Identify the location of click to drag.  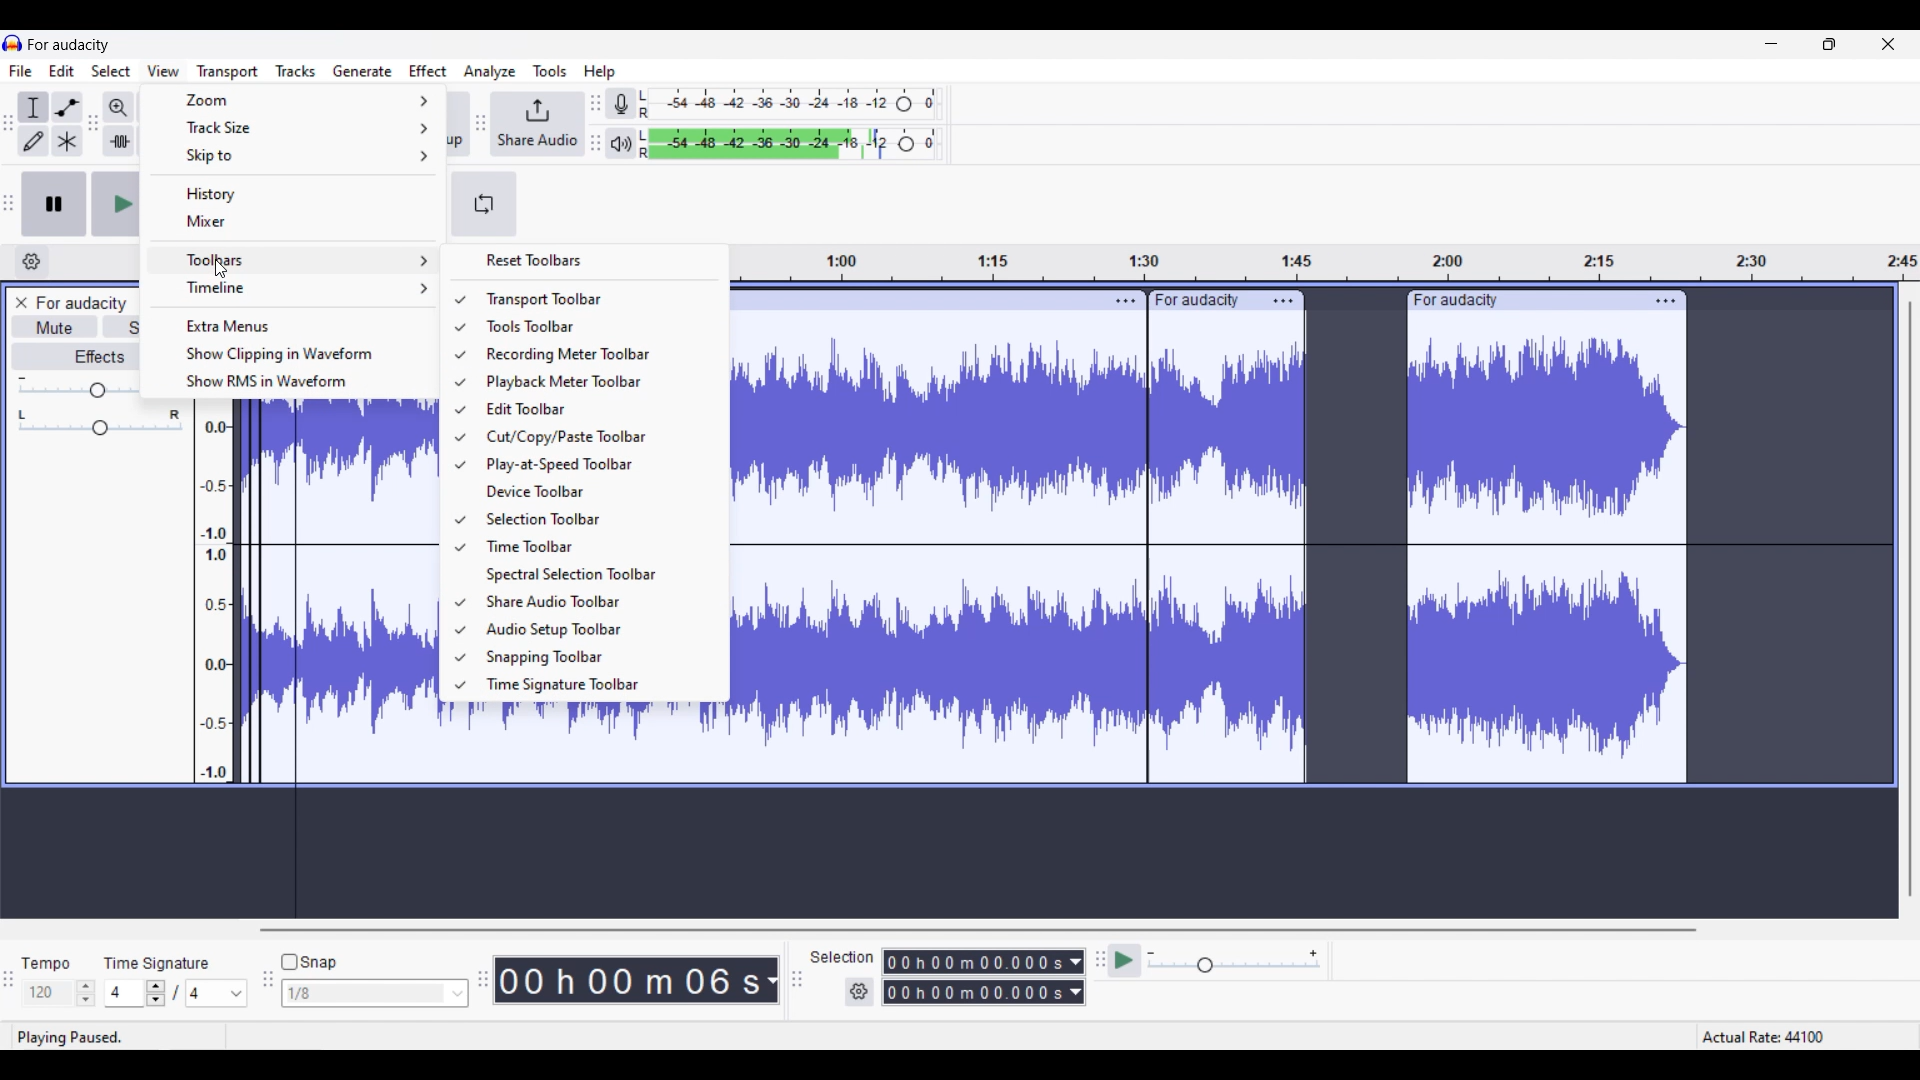
(1522, 300).